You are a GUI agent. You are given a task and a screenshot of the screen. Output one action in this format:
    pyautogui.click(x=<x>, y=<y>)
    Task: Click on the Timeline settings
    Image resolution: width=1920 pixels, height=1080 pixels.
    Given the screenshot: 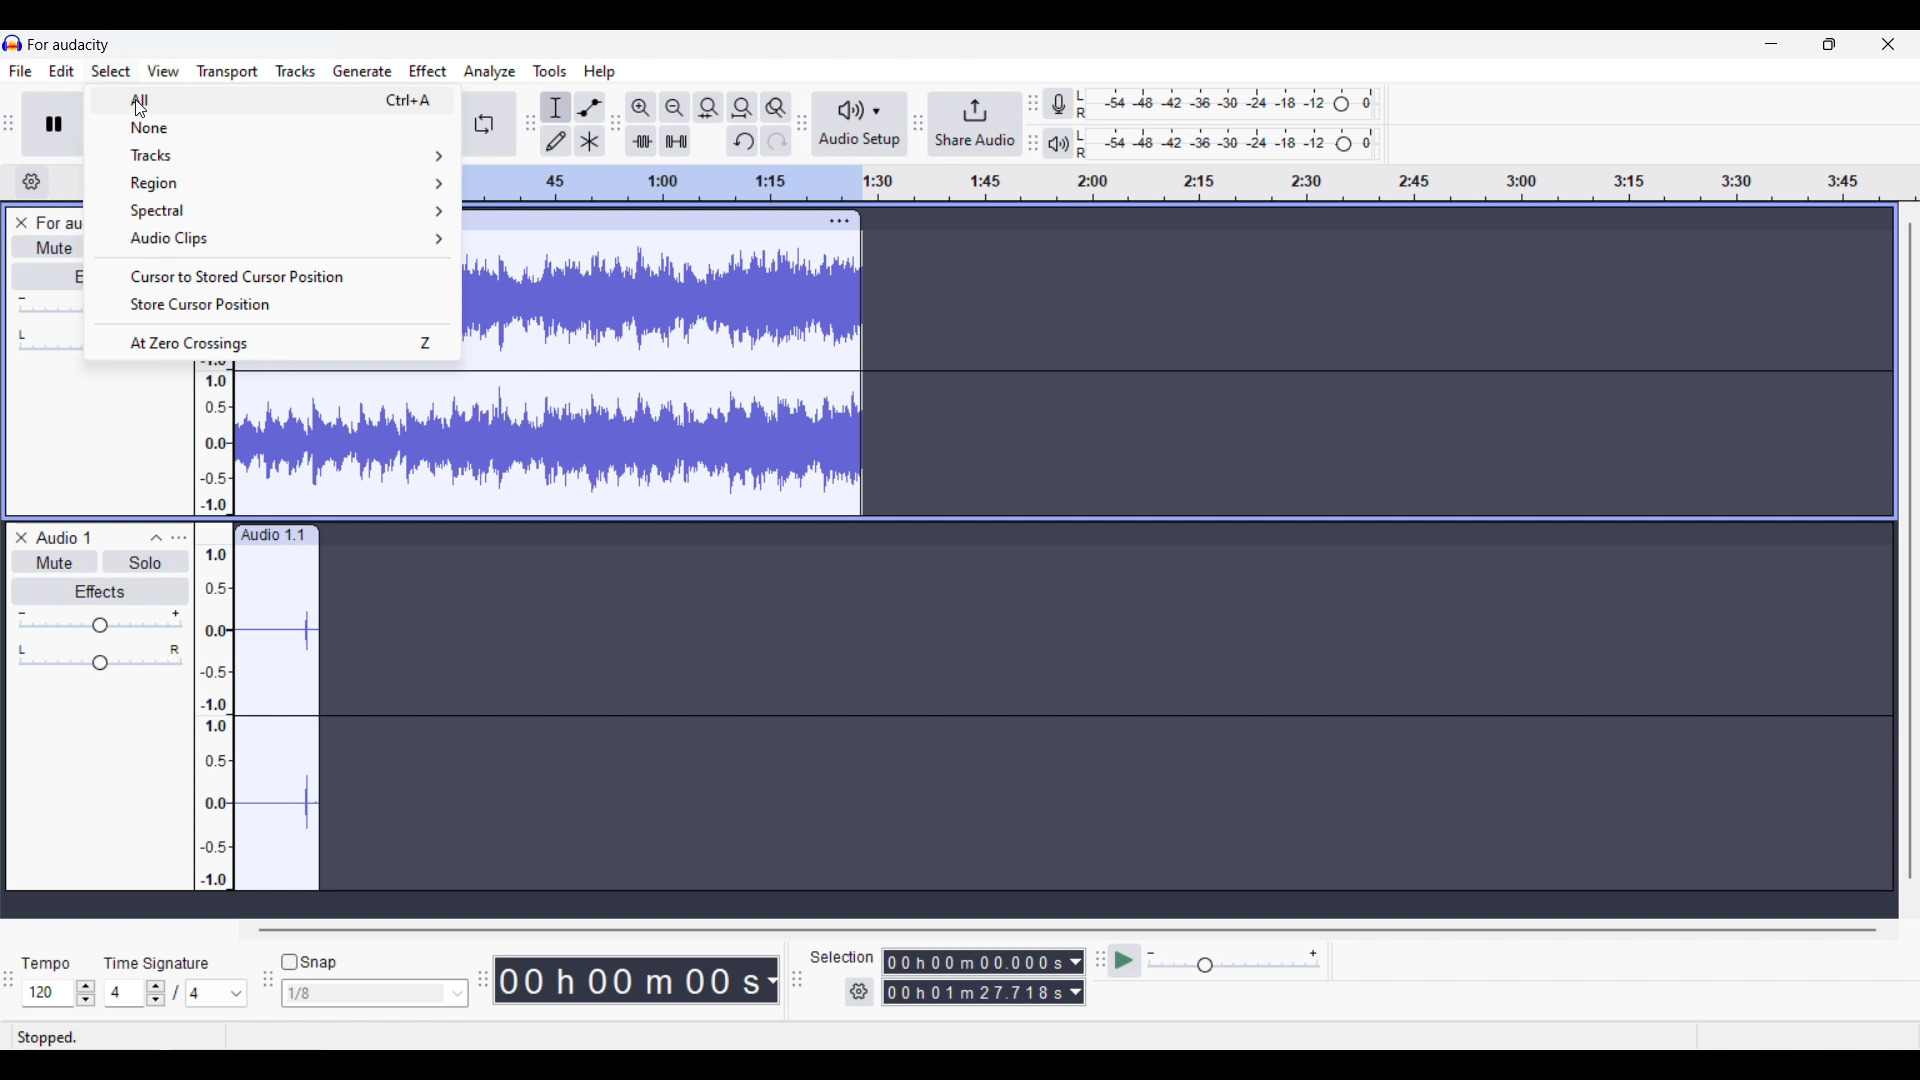 What is the action you would take?
    pyautogui.click(x=32, y=182)
    